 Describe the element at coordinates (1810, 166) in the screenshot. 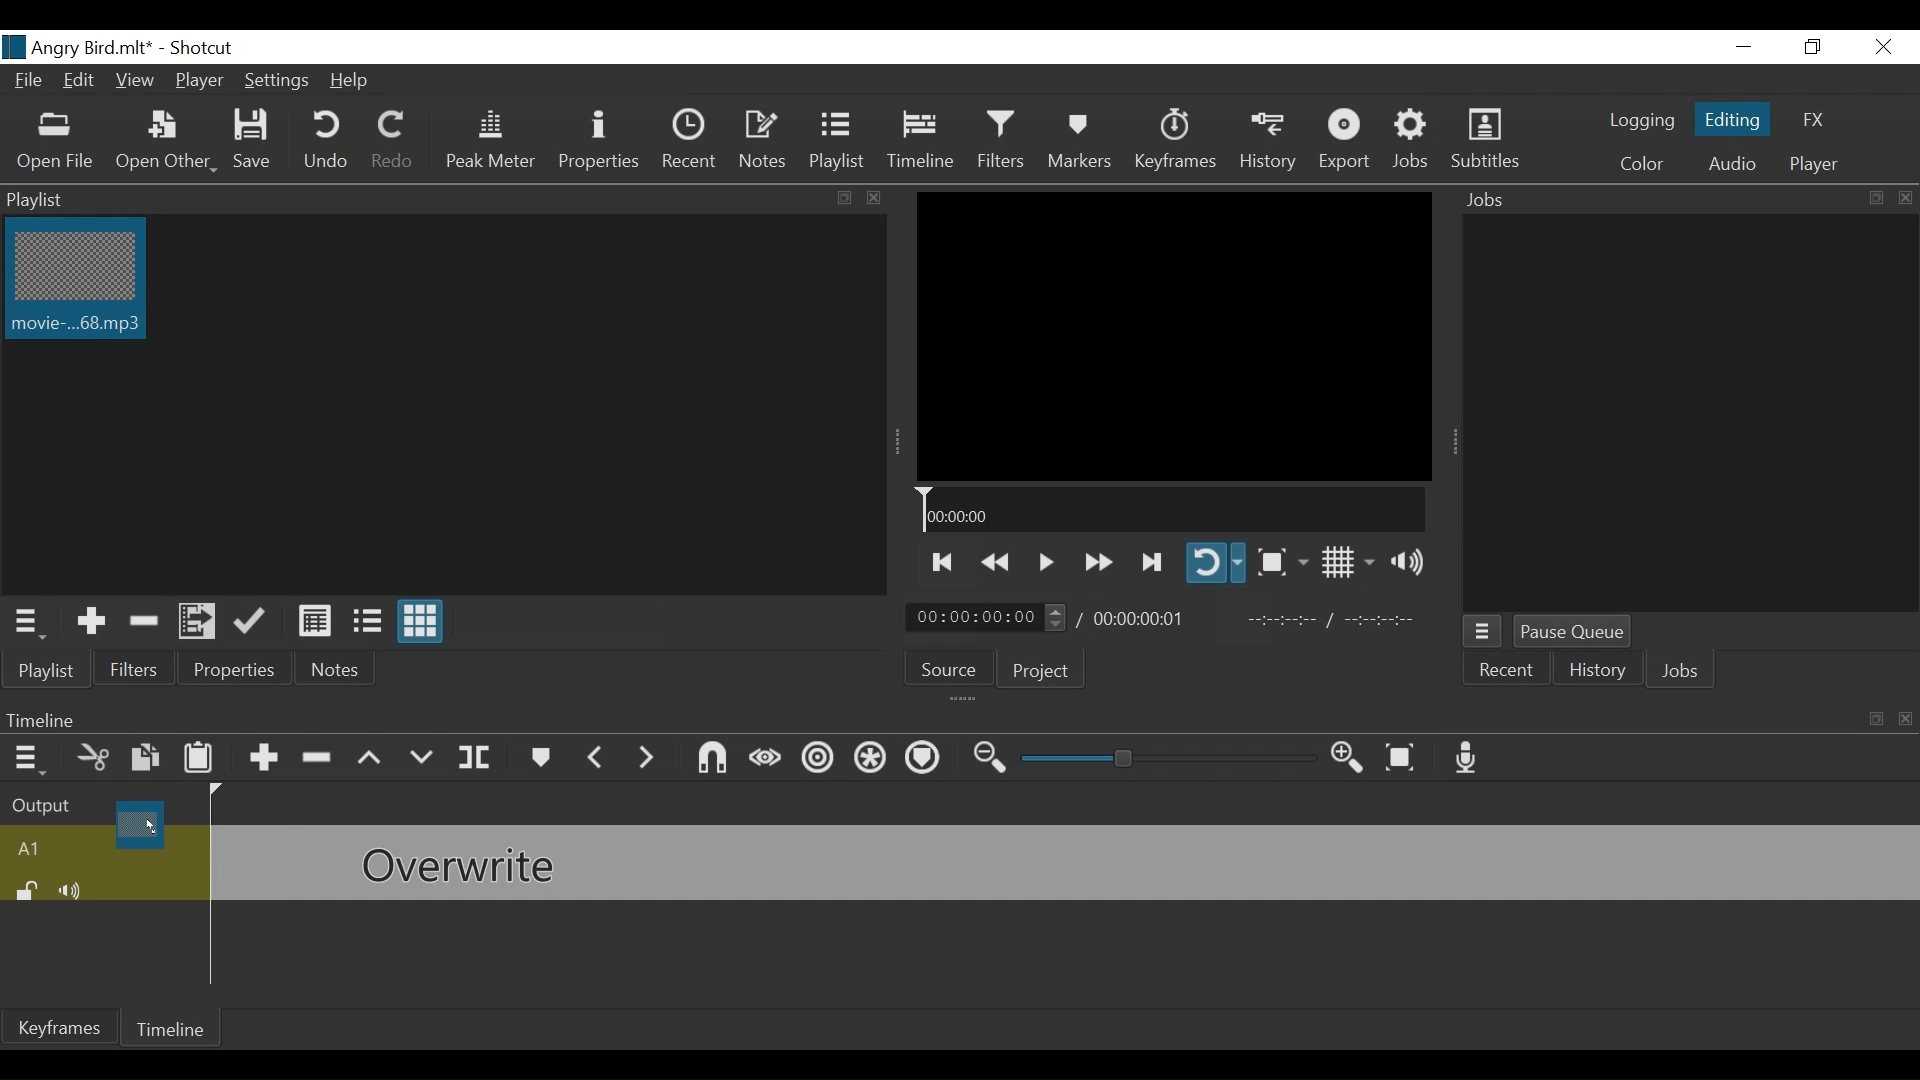

I see `Player` at that location.